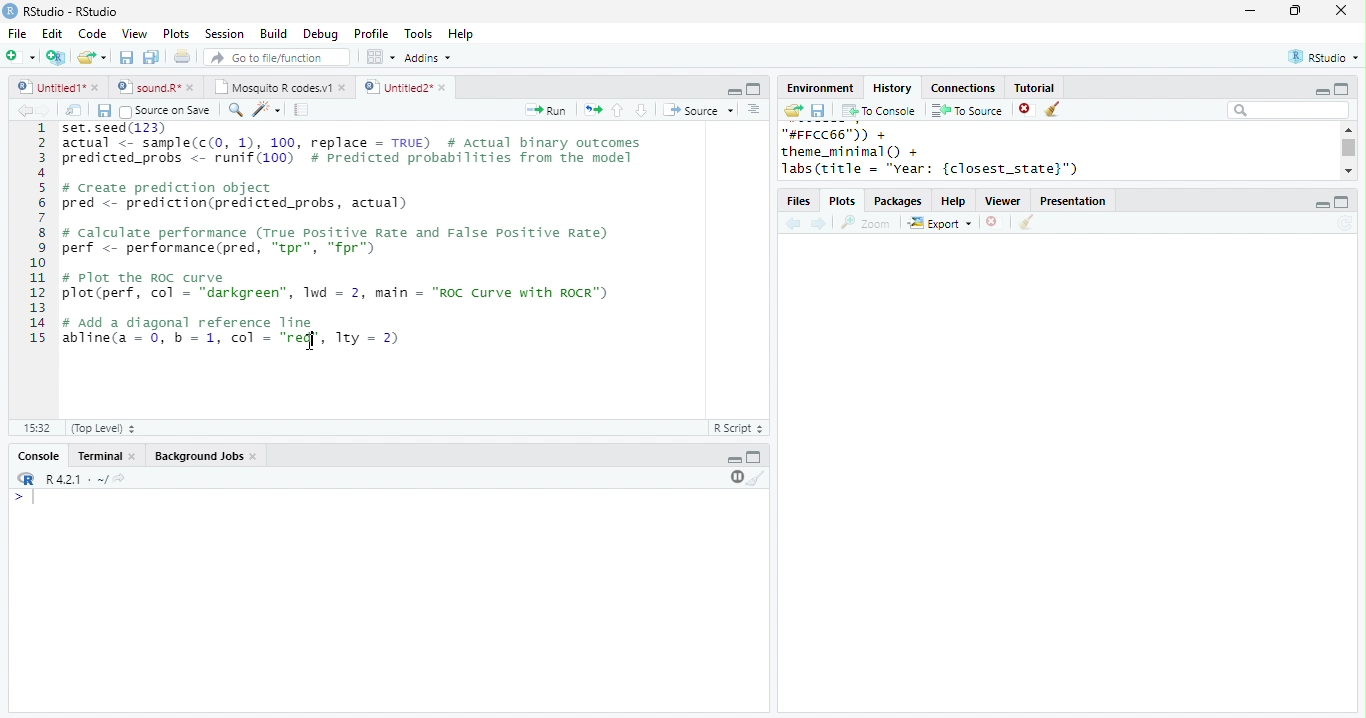  What do you see at coordinates (734, 90) in the screenshot?
I see `minimize` at bounding box center [734, 90].